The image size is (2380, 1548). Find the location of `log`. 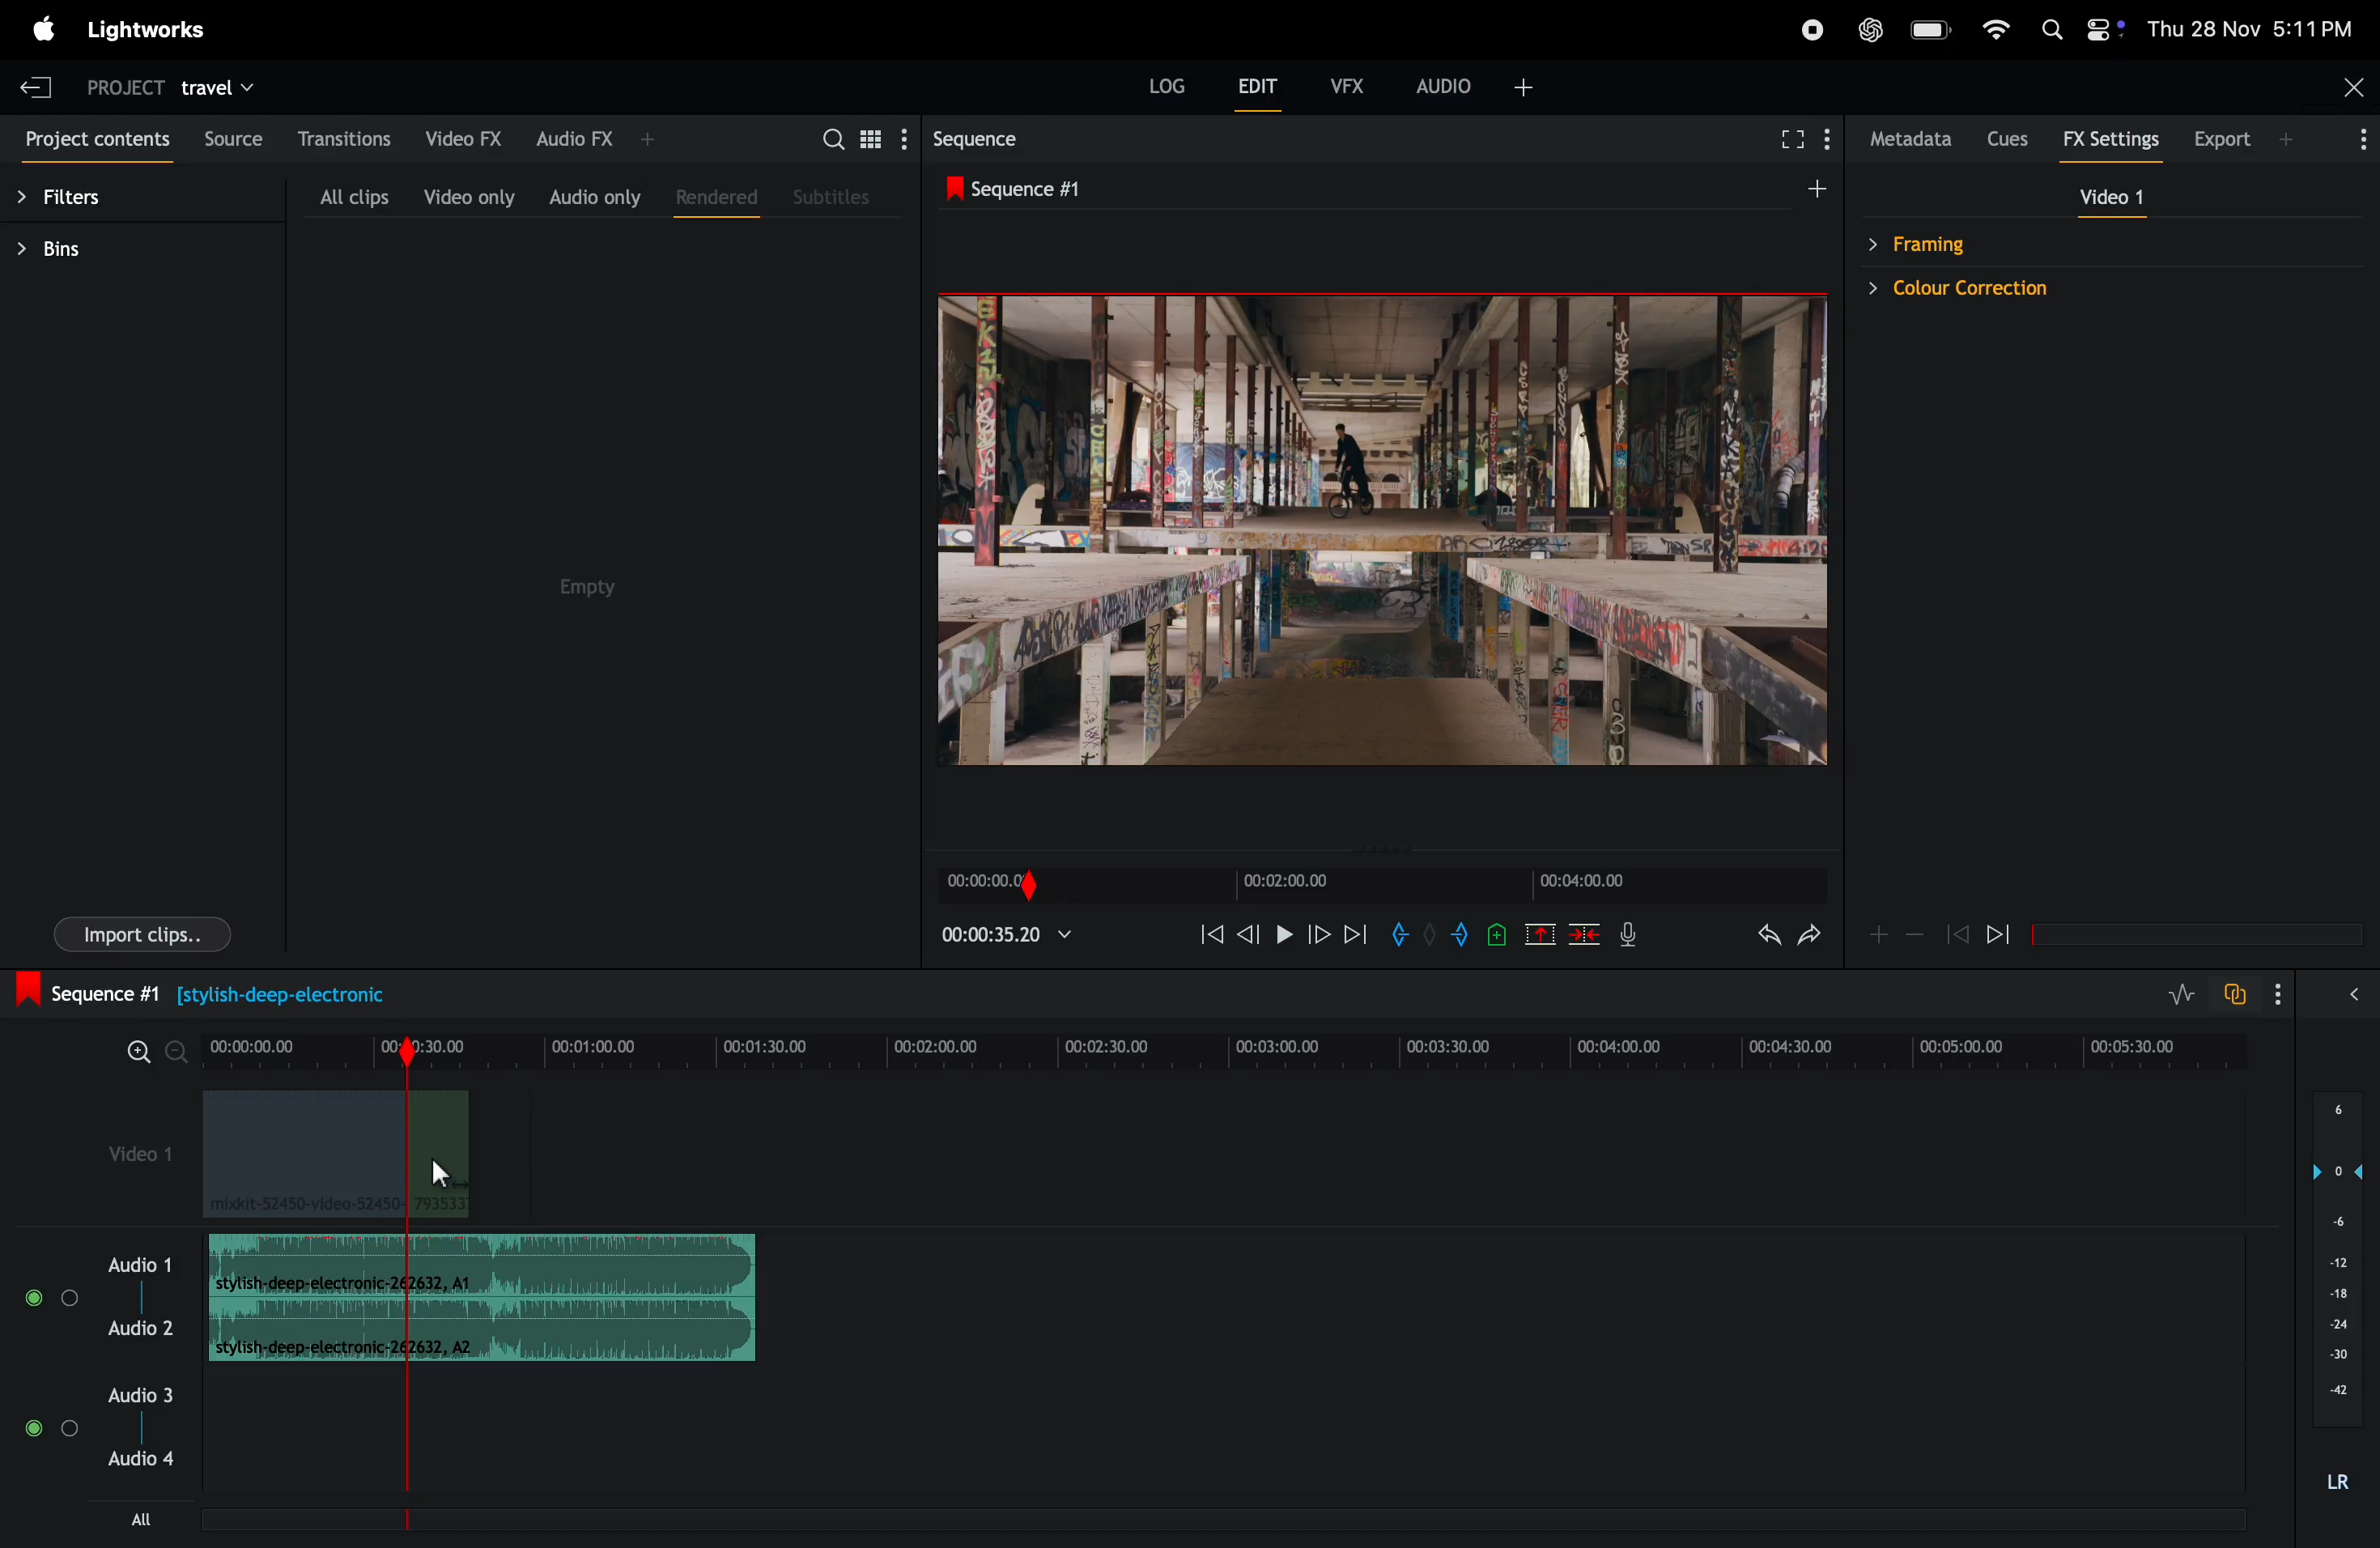

log is located at coordinates (1162, 83).